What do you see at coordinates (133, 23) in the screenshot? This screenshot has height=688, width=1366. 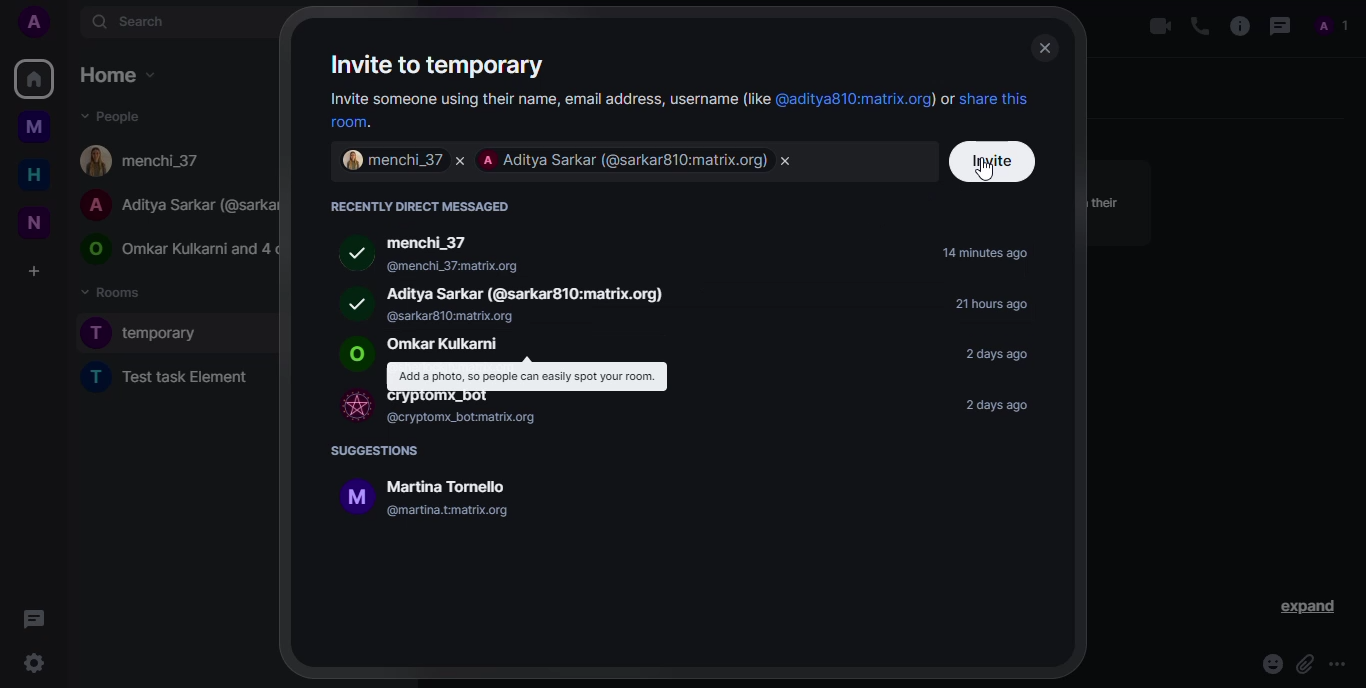 I see `search` at bounding box center [133, 23].